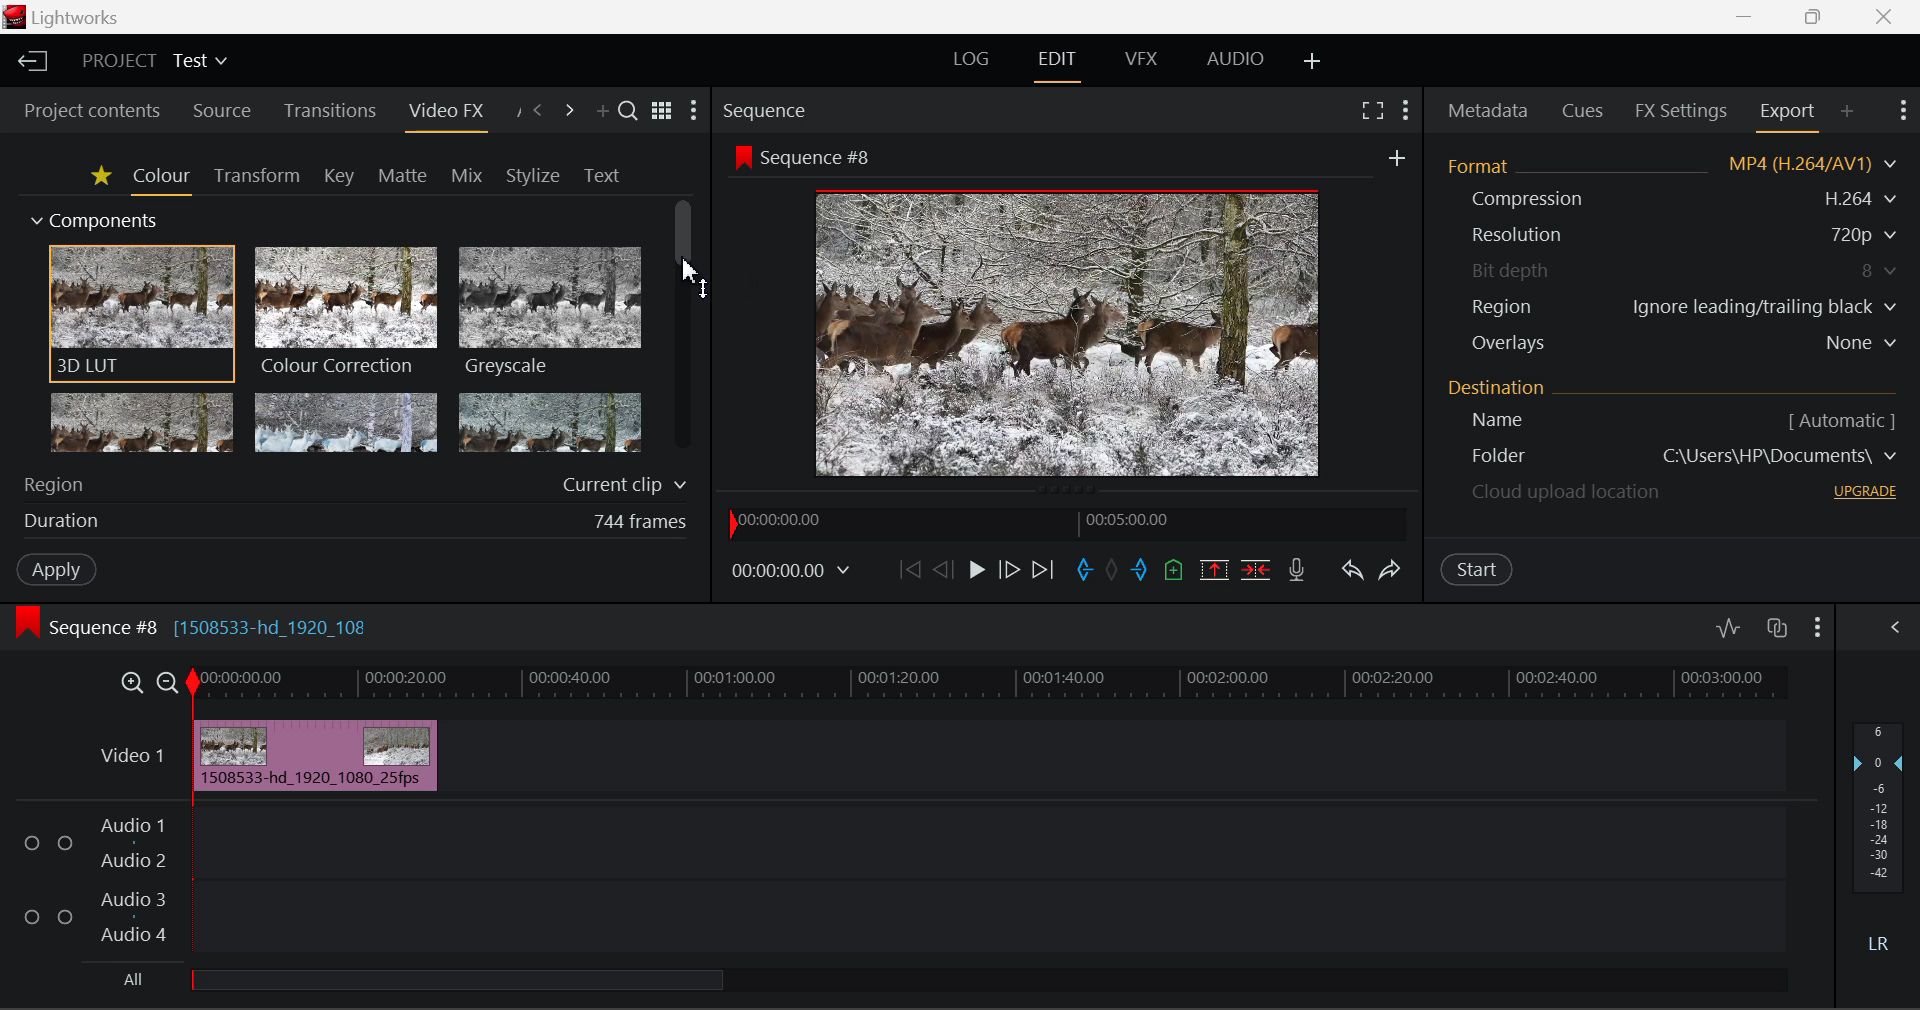 The width and height of the screenshot is (1920, 1010). Describe the element at coordinates (1895, 628) in the screenshot. I see `Show Settings` at that location.